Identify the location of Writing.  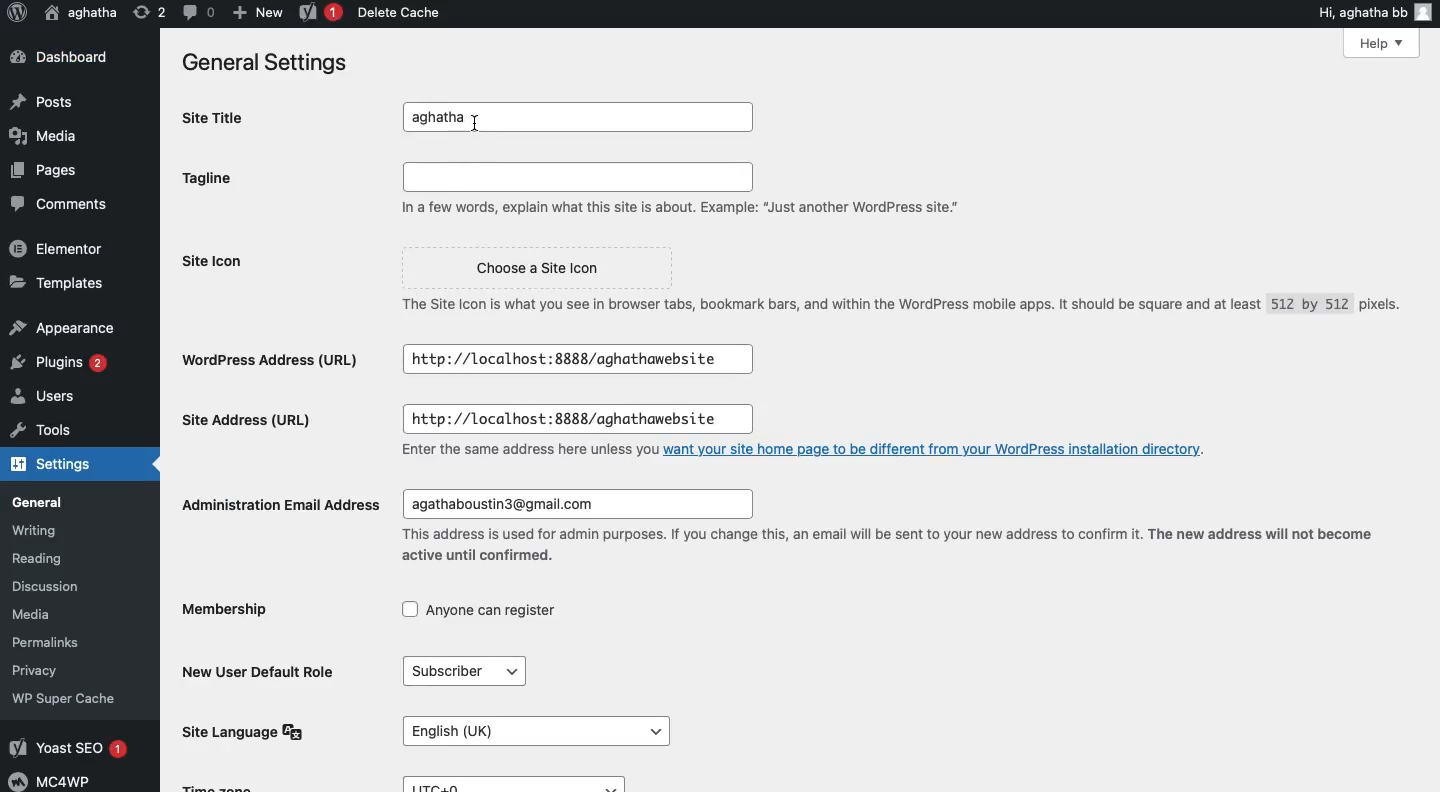
(33, 532).